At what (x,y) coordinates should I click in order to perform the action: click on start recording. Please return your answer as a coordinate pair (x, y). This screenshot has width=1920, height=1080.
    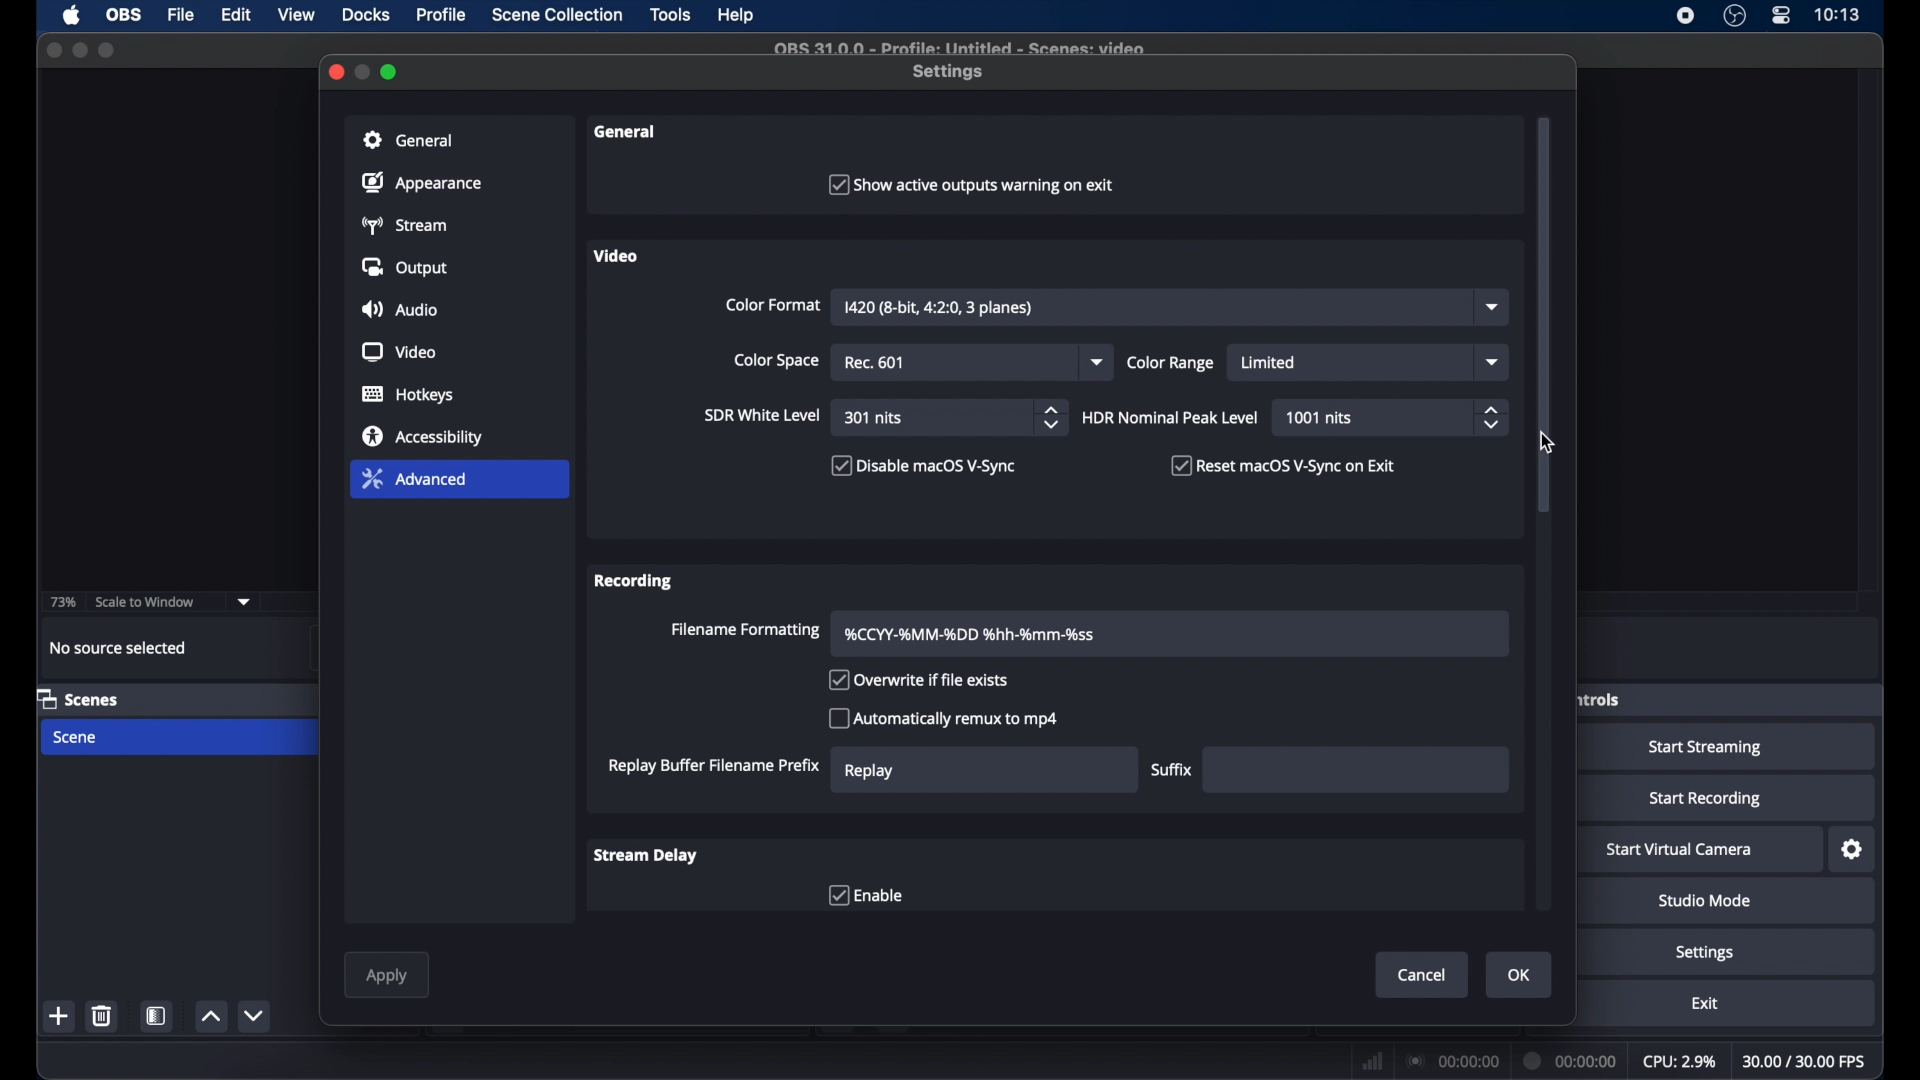
    Looking at the image, I should click on (1706, 799).